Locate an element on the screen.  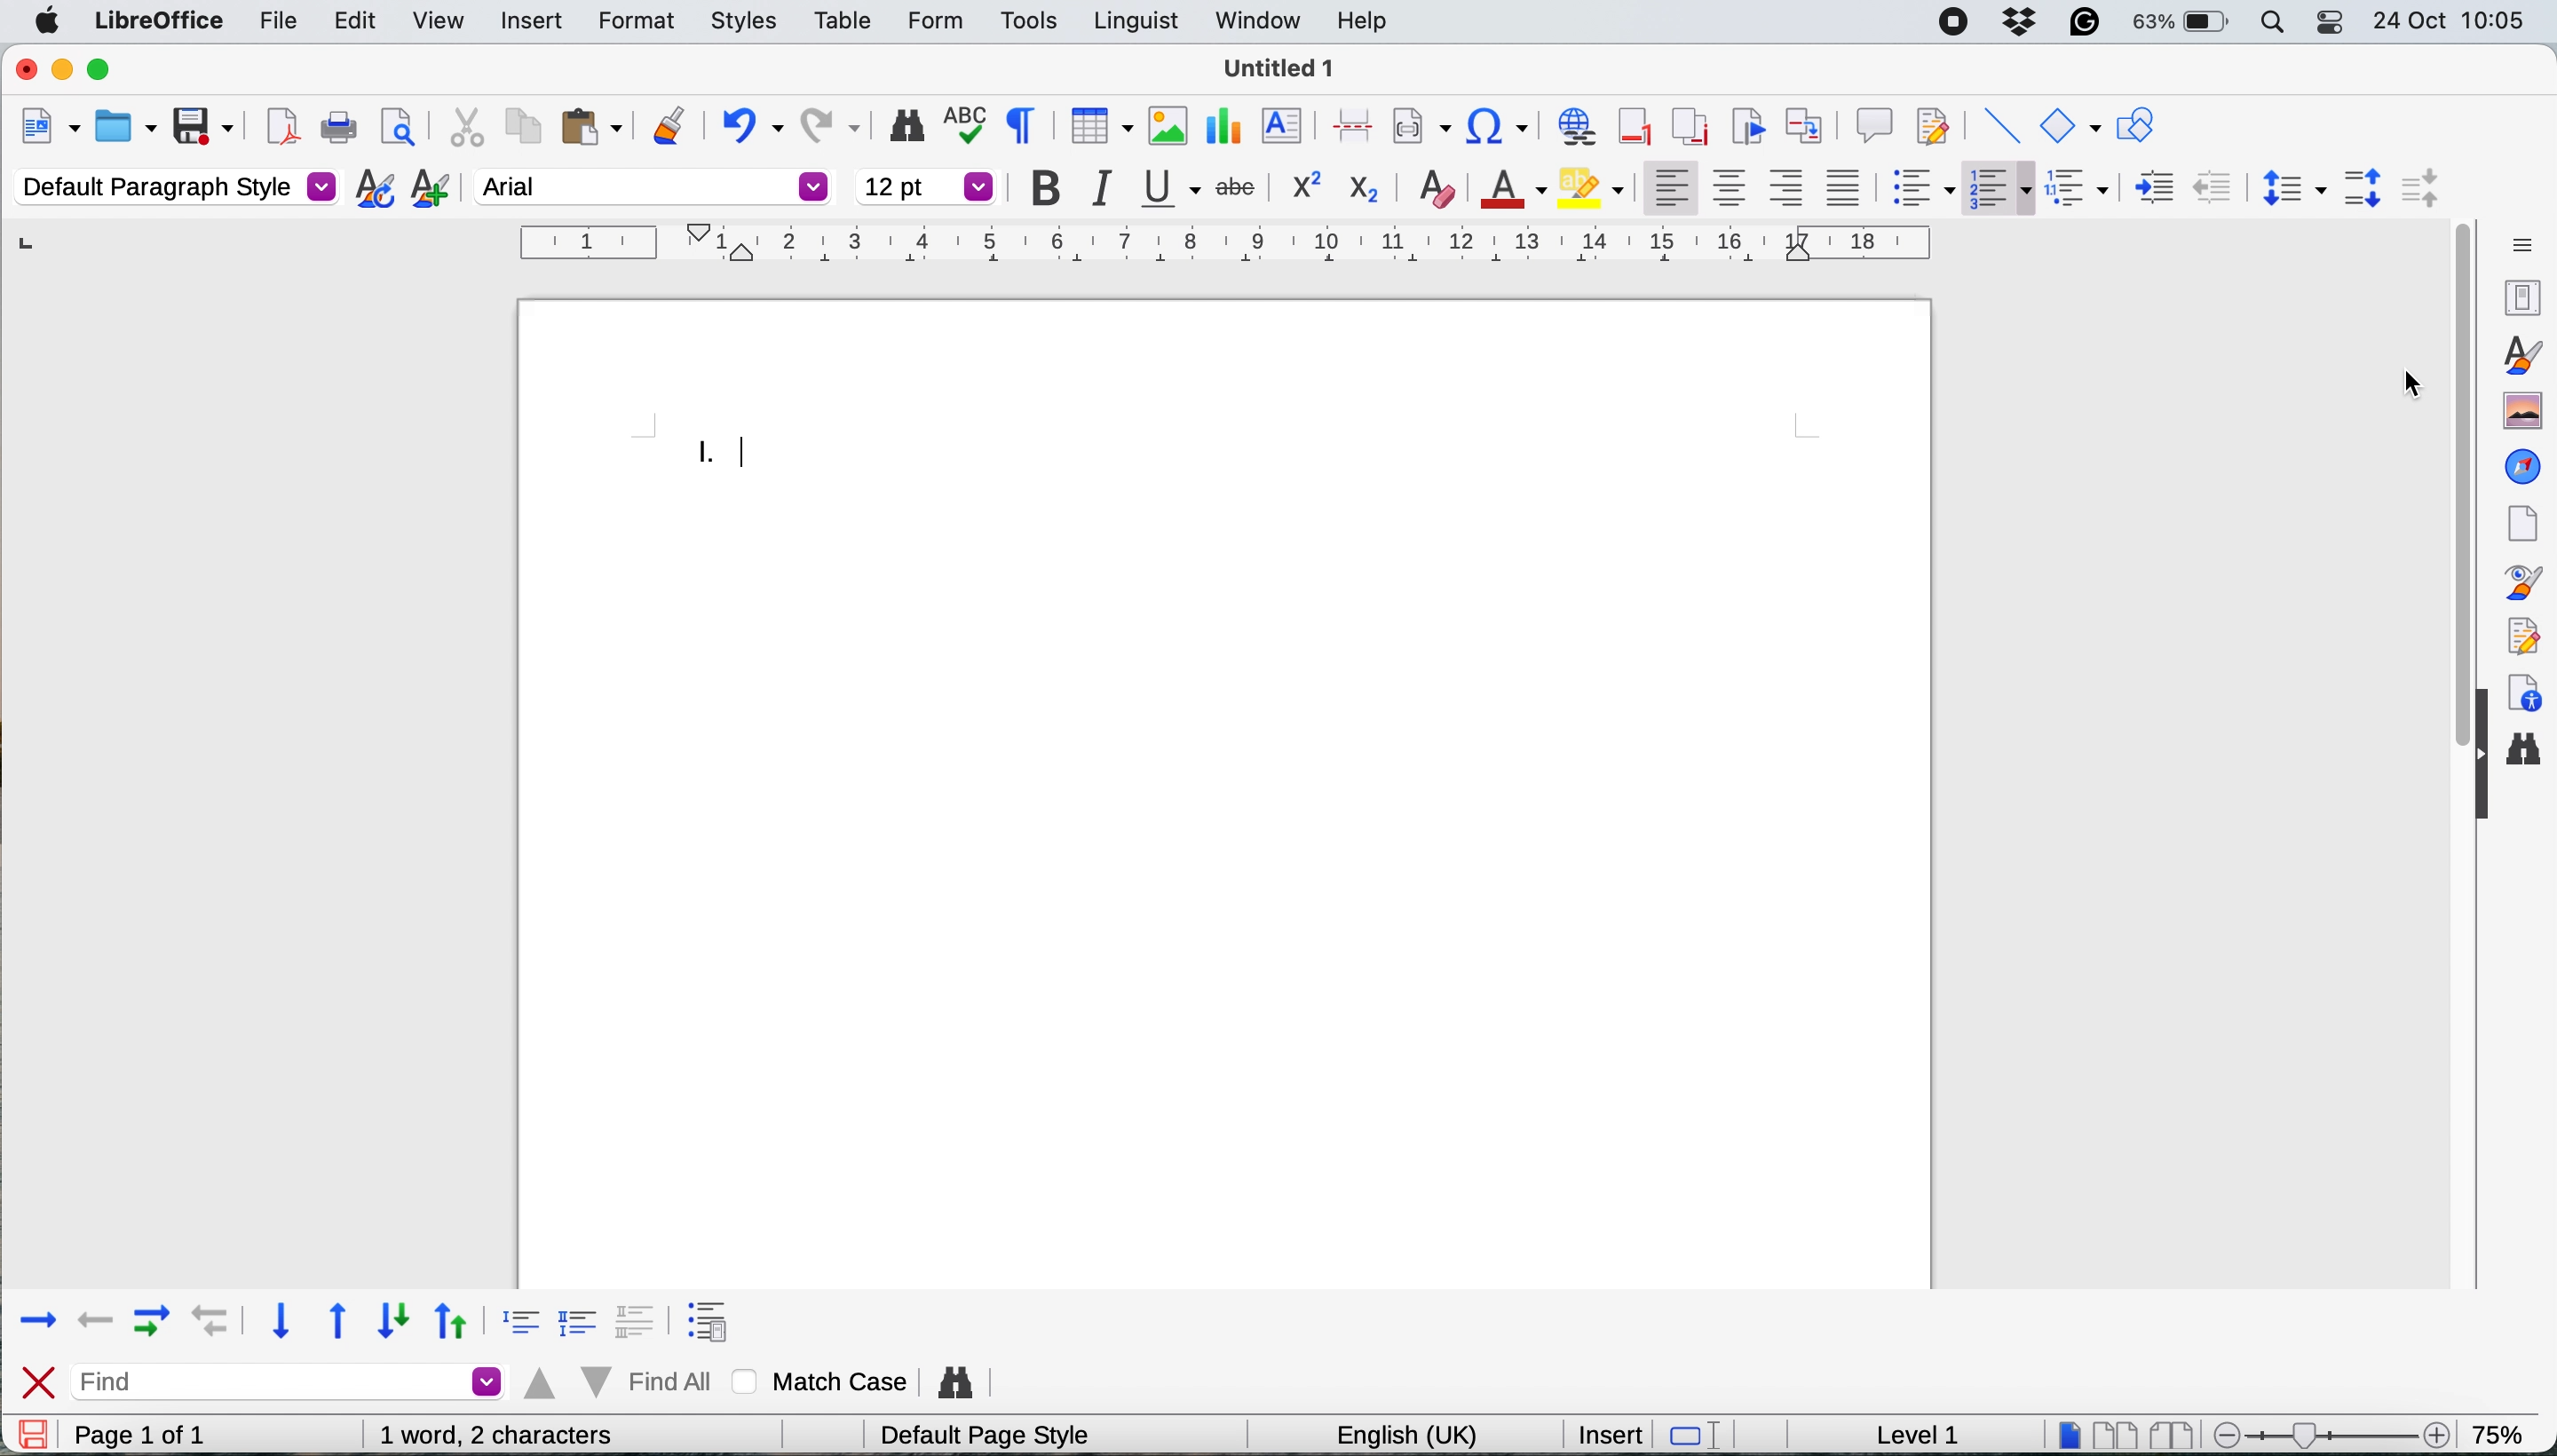
view is located at coordinates (437, 25).